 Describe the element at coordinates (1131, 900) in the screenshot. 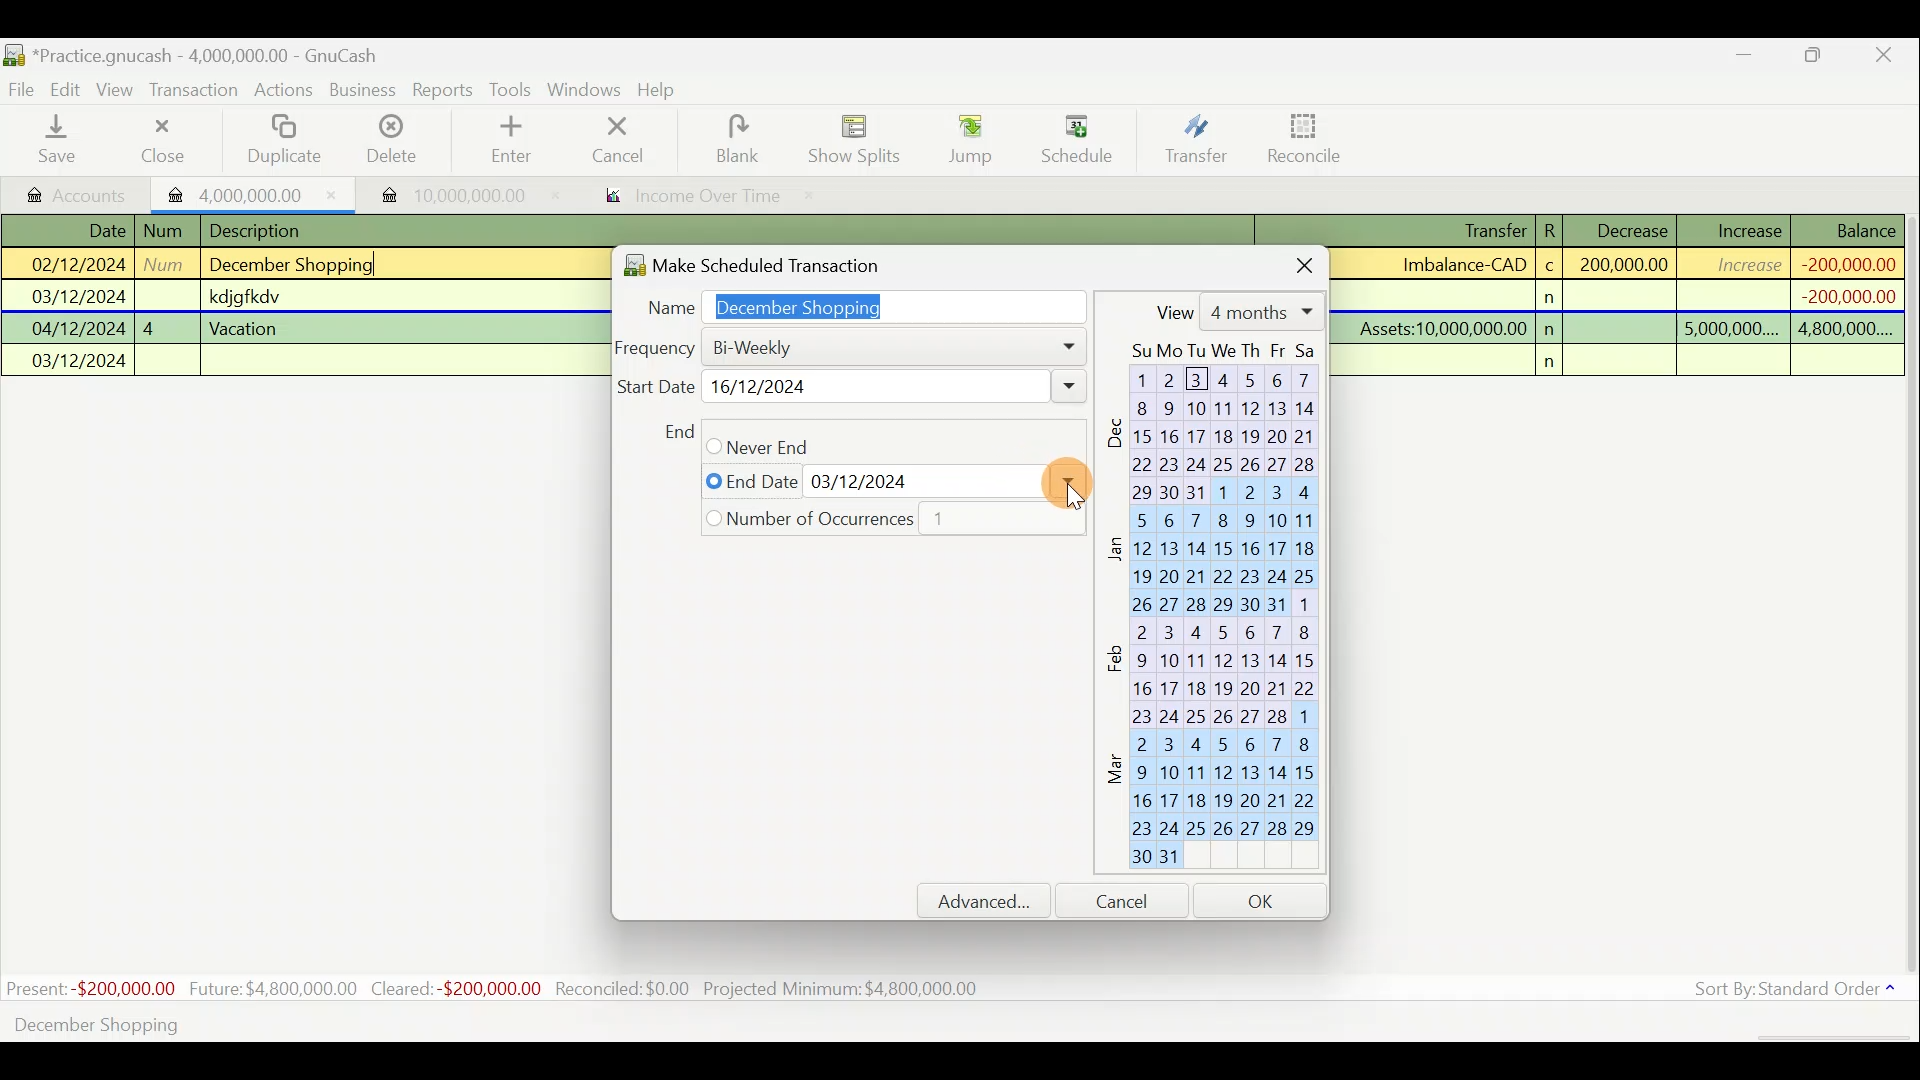

I see `Cancel` at that location.